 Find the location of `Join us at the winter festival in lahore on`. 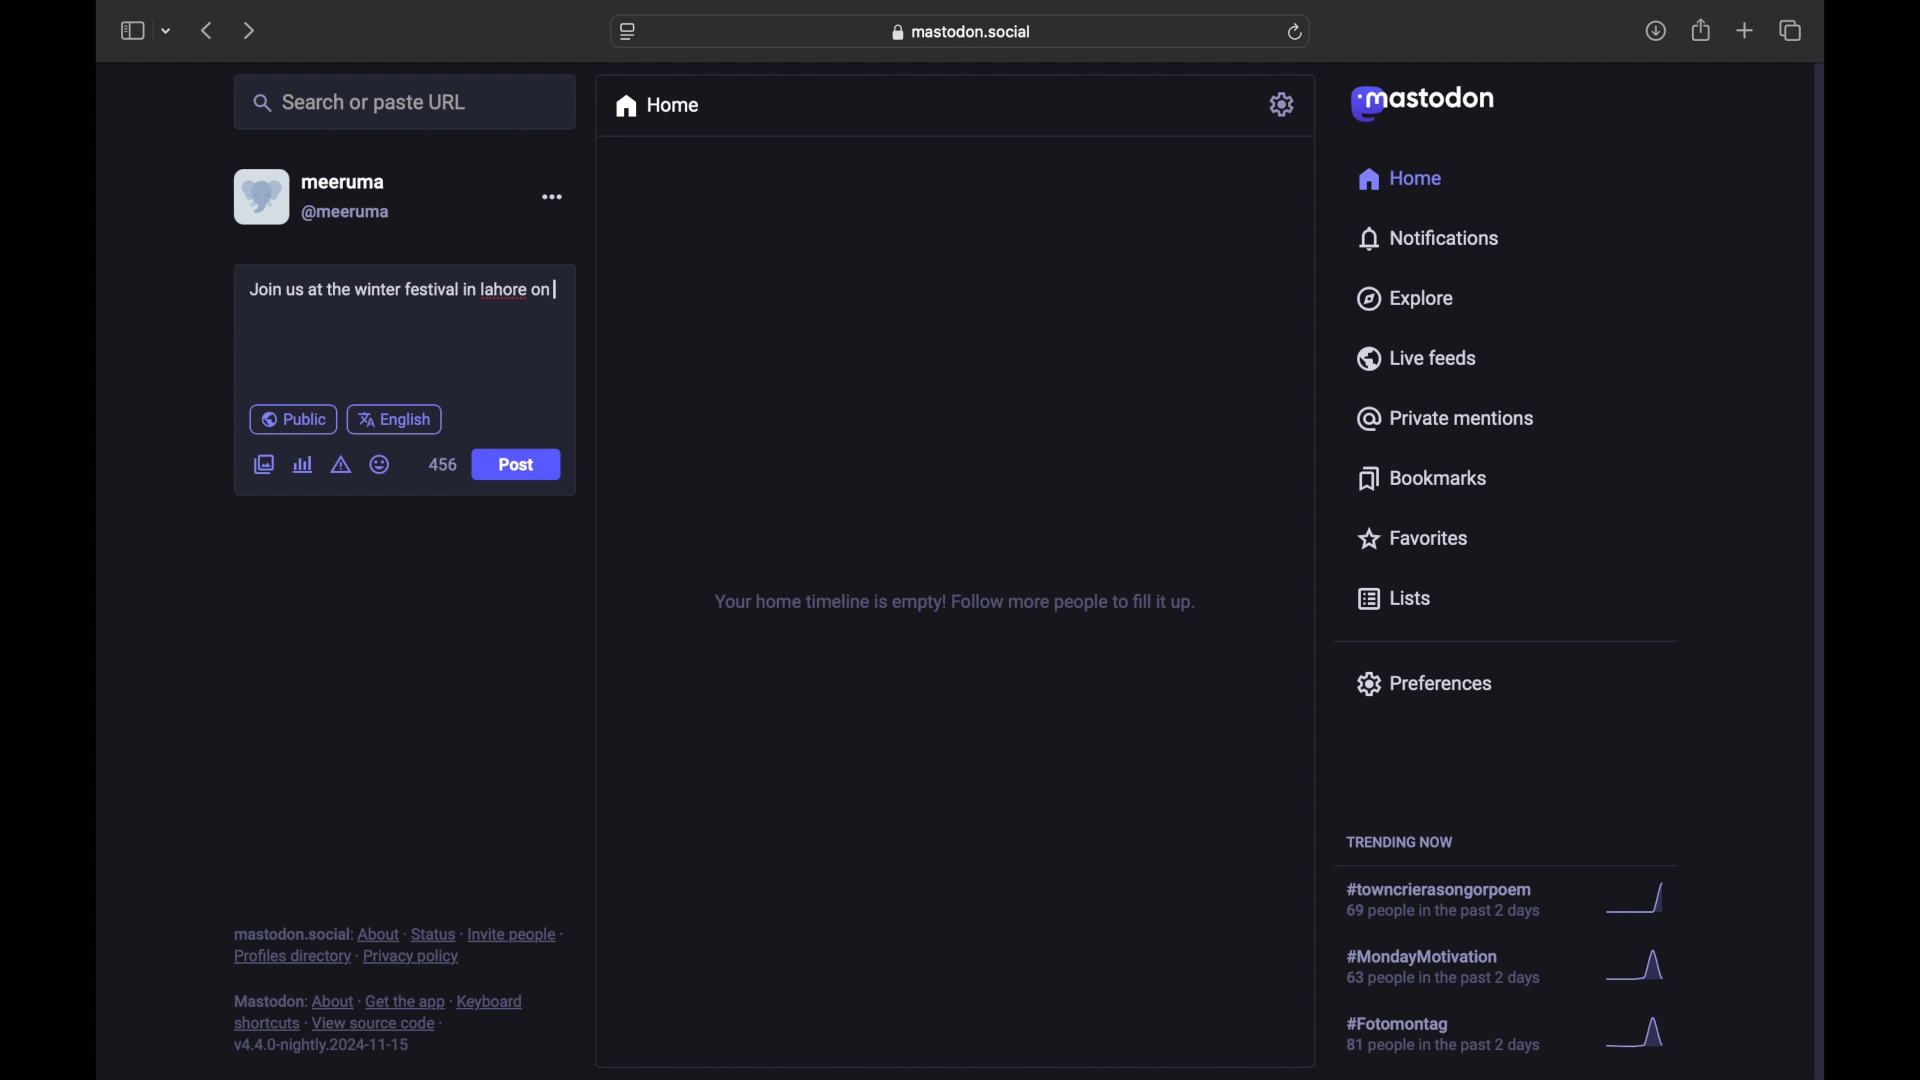

Join us at the winter festival in lahore on is located at coordinates (405, 290).